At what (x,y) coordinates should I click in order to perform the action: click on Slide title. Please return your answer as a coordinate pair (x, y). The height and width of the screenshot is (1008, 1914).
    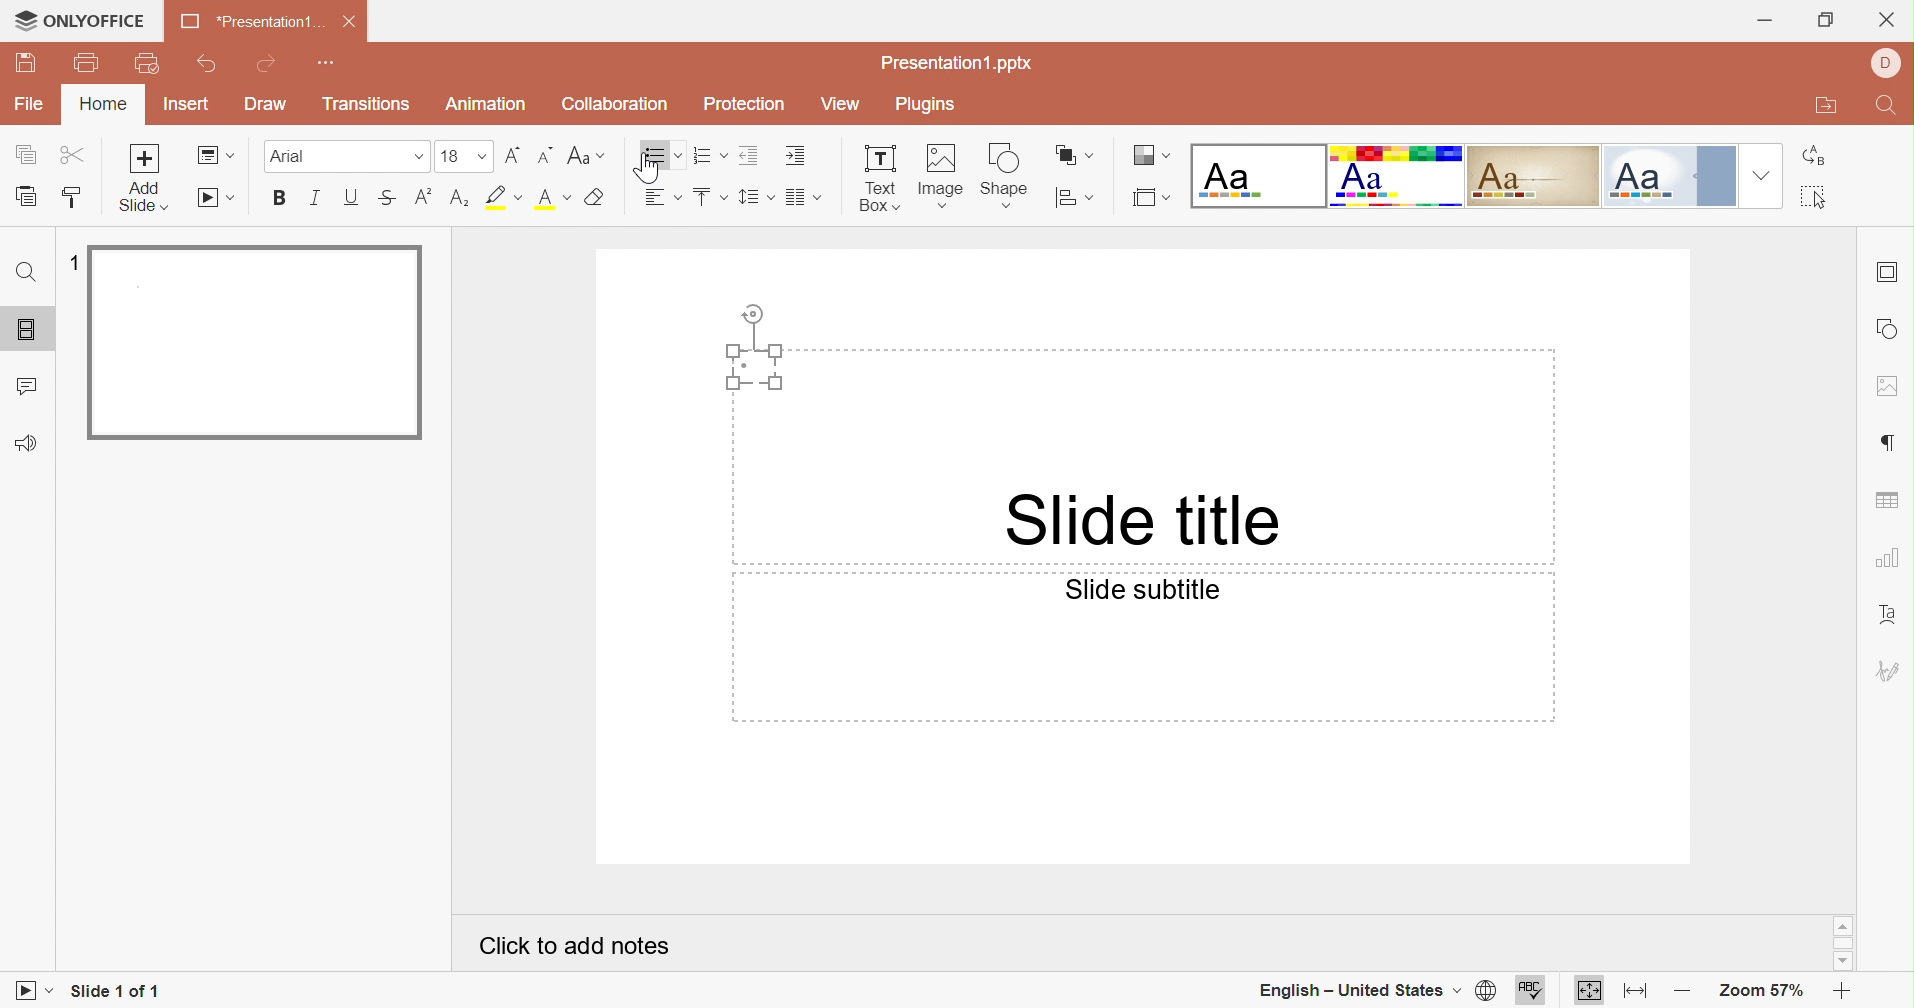
    Looking at the image, I should click on (1143, 521).